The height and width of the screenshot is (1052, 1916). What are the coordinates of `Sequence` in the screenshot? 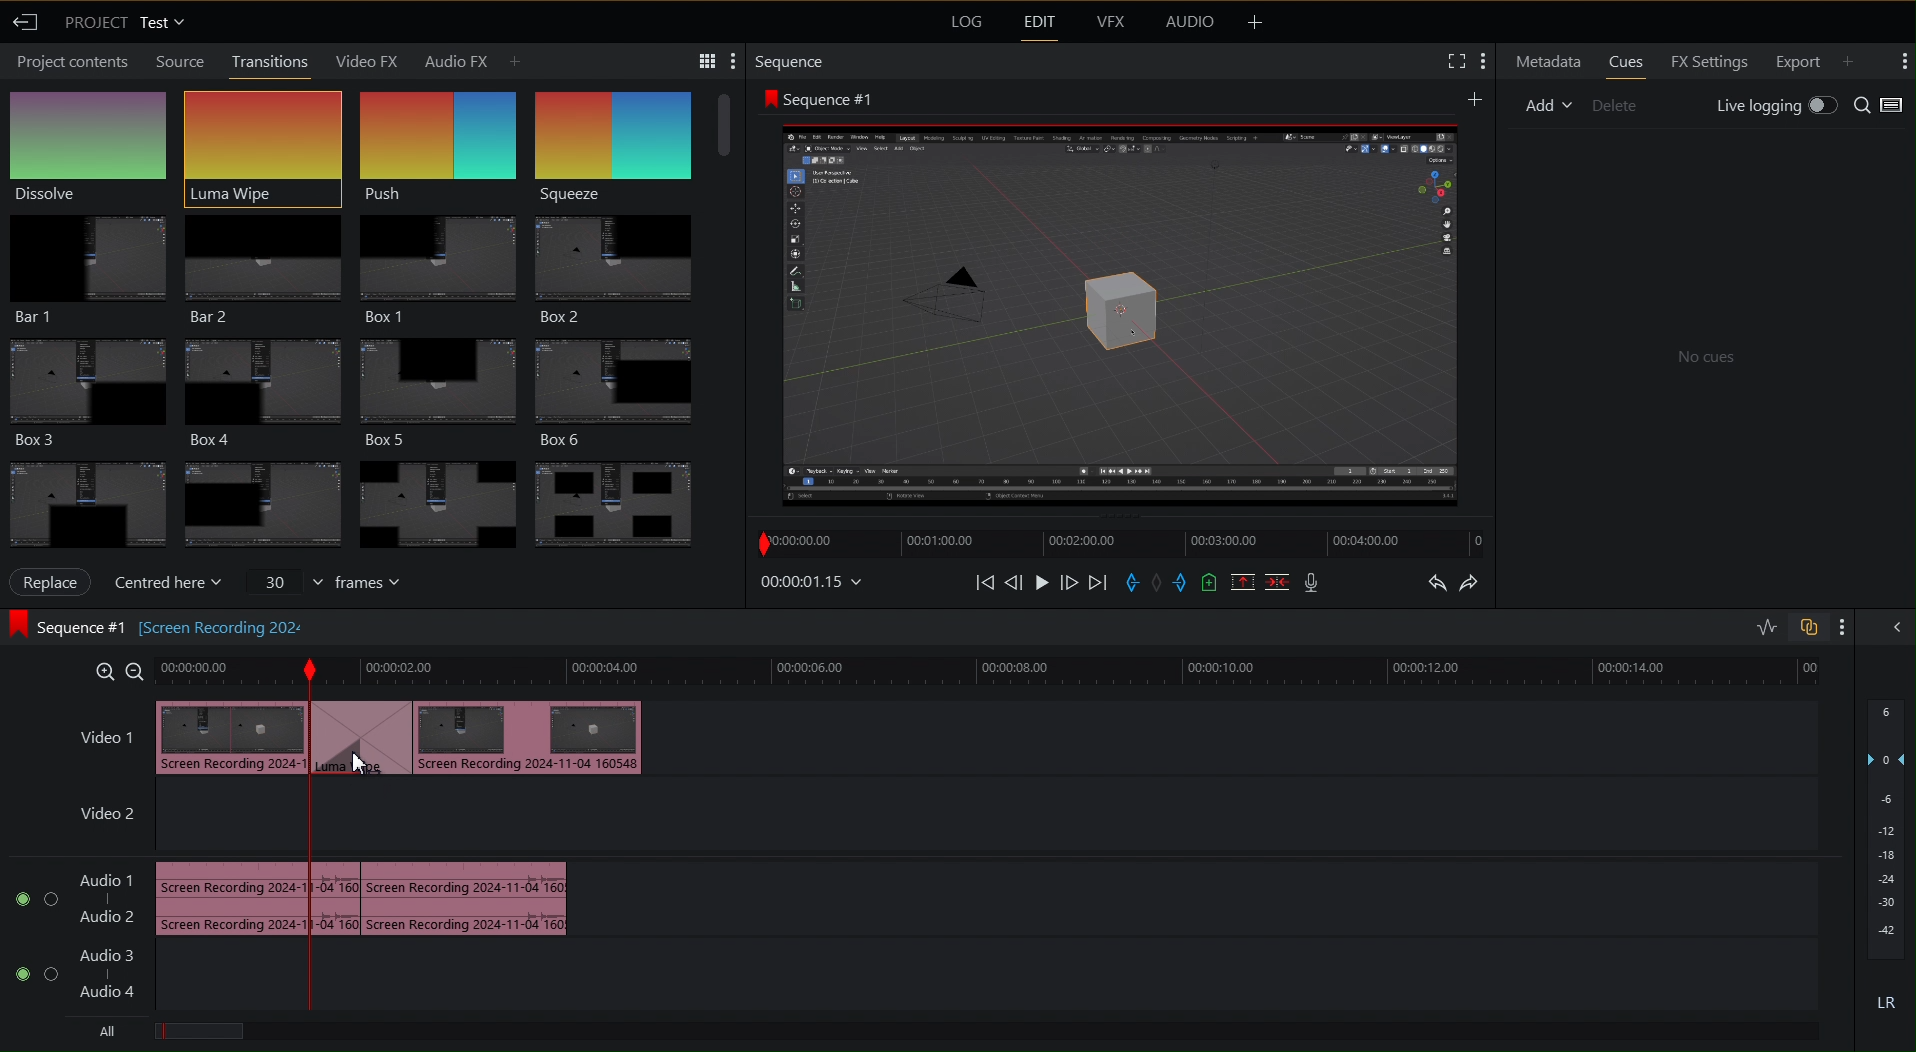 It's located at (791, 59).